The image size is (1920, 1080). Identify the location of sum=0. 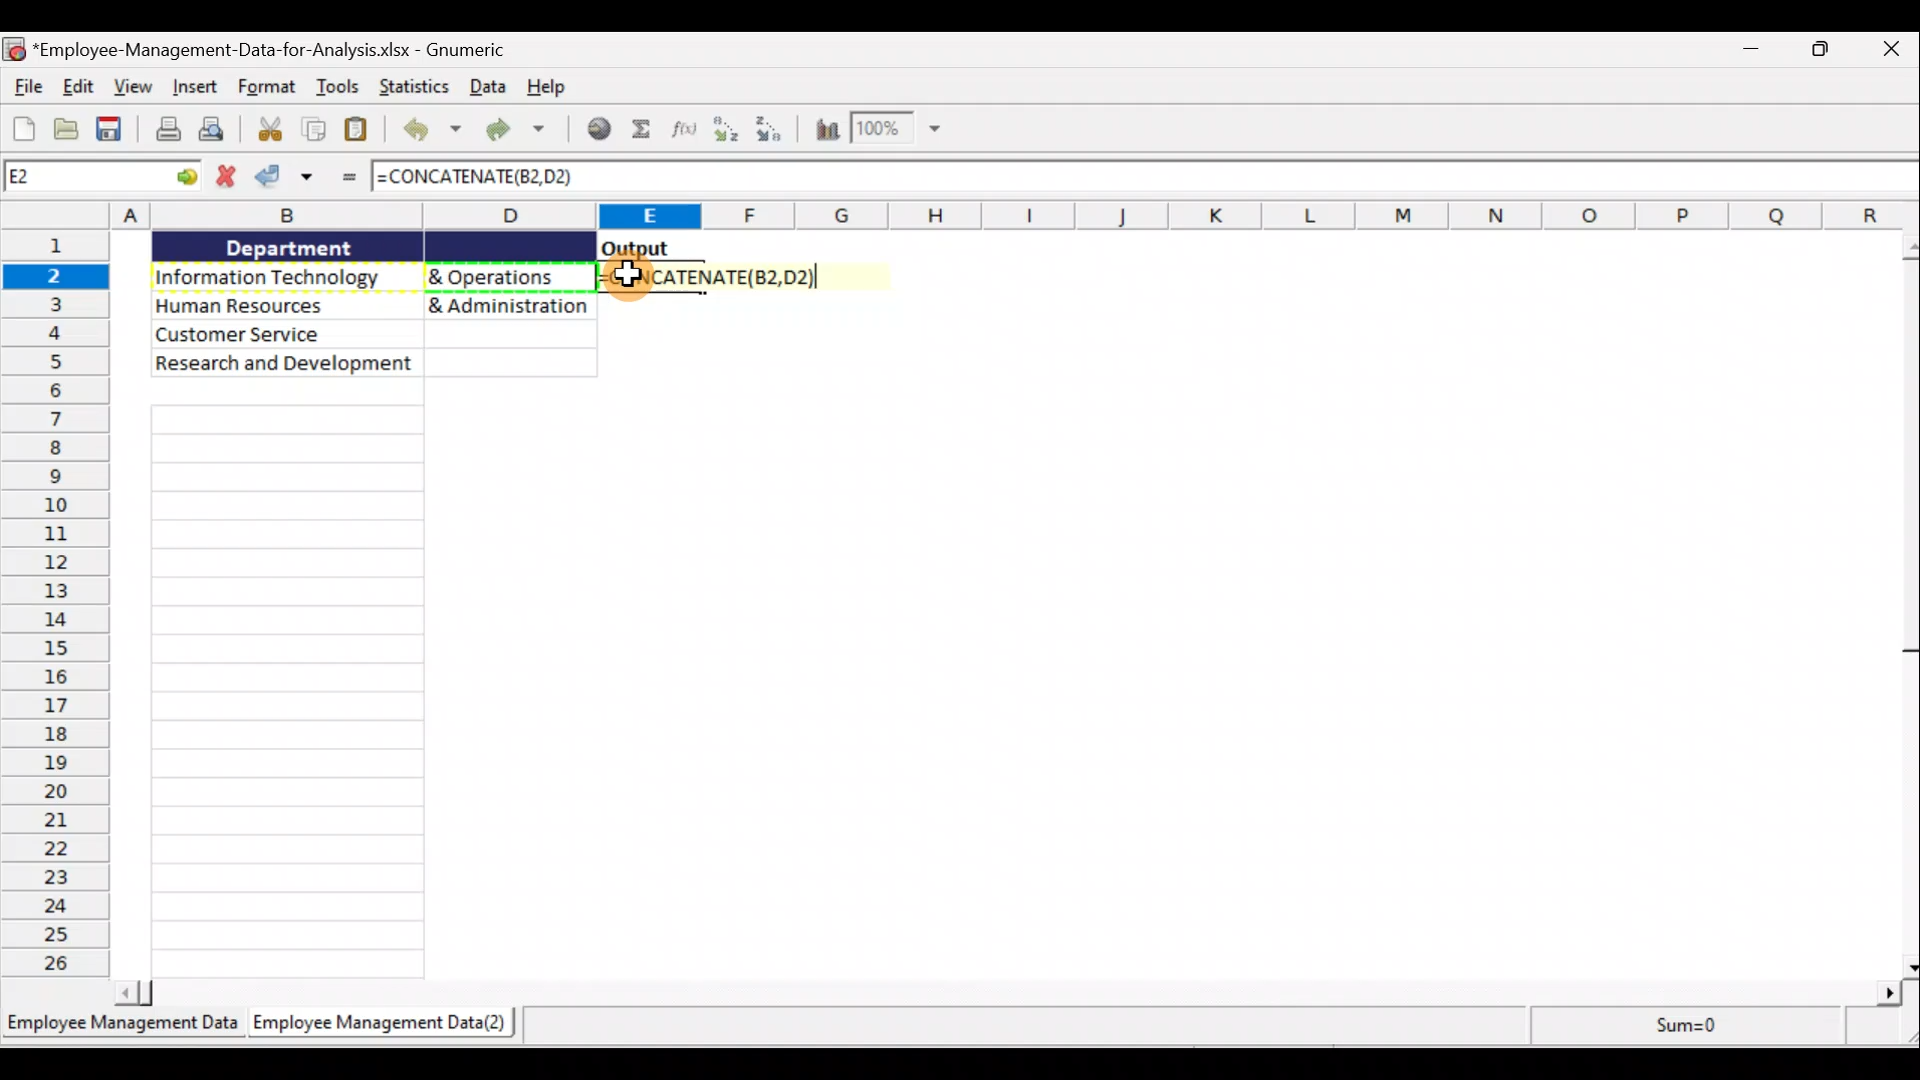
(1676, 1024).